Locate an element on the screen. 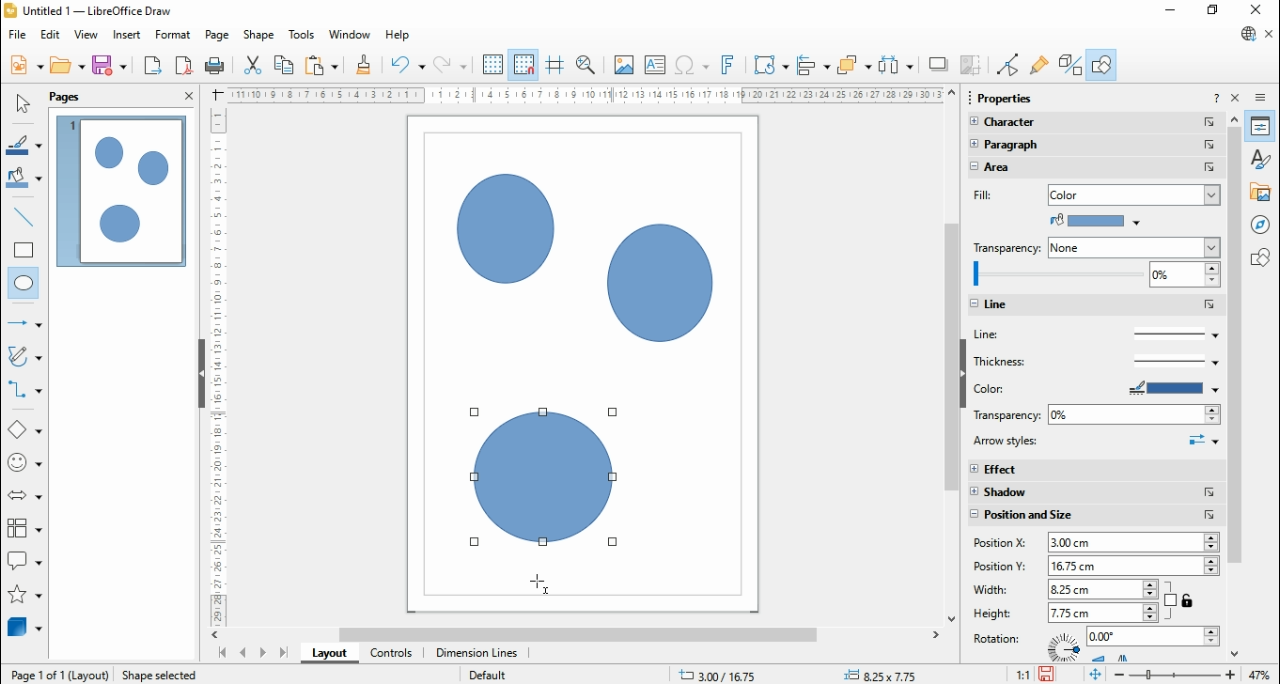 This screenshot has height=684, width=1280. thickness is located at coordinates (1096, 360).